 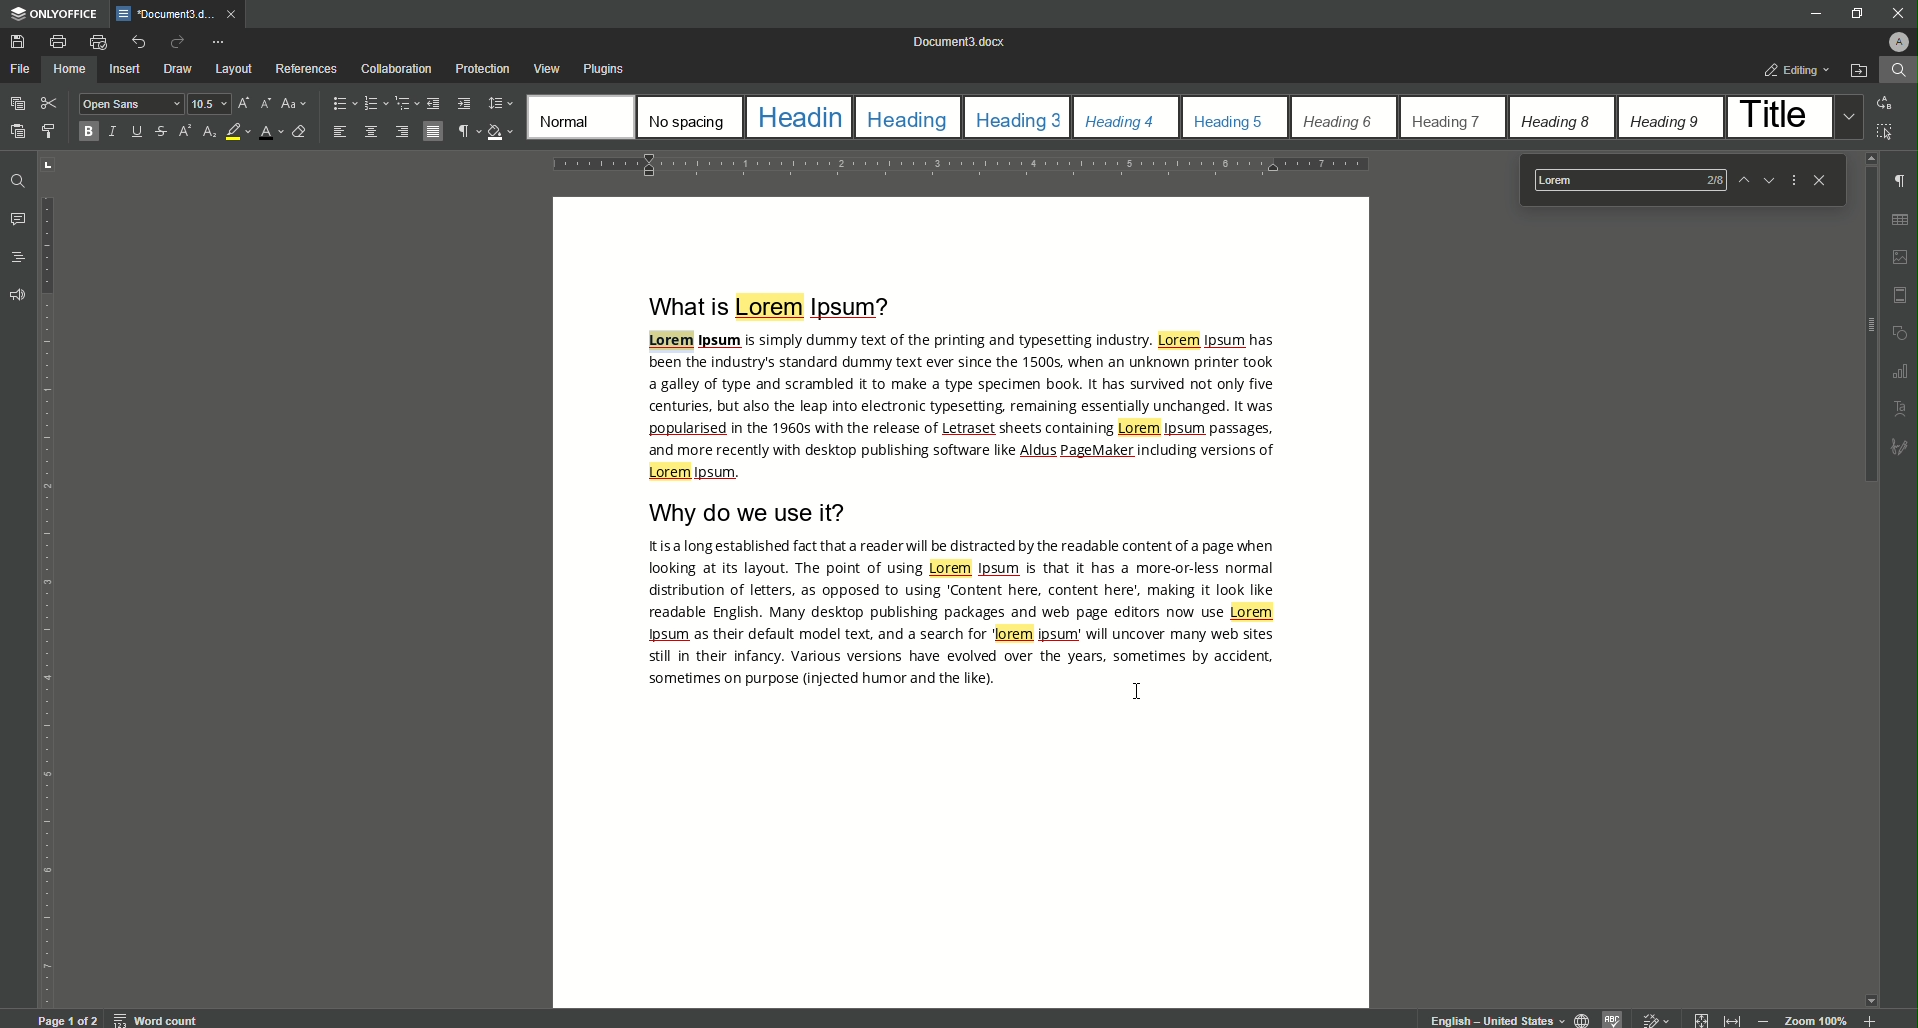 I want to click on Scroll, so click(x=1869, y=317).